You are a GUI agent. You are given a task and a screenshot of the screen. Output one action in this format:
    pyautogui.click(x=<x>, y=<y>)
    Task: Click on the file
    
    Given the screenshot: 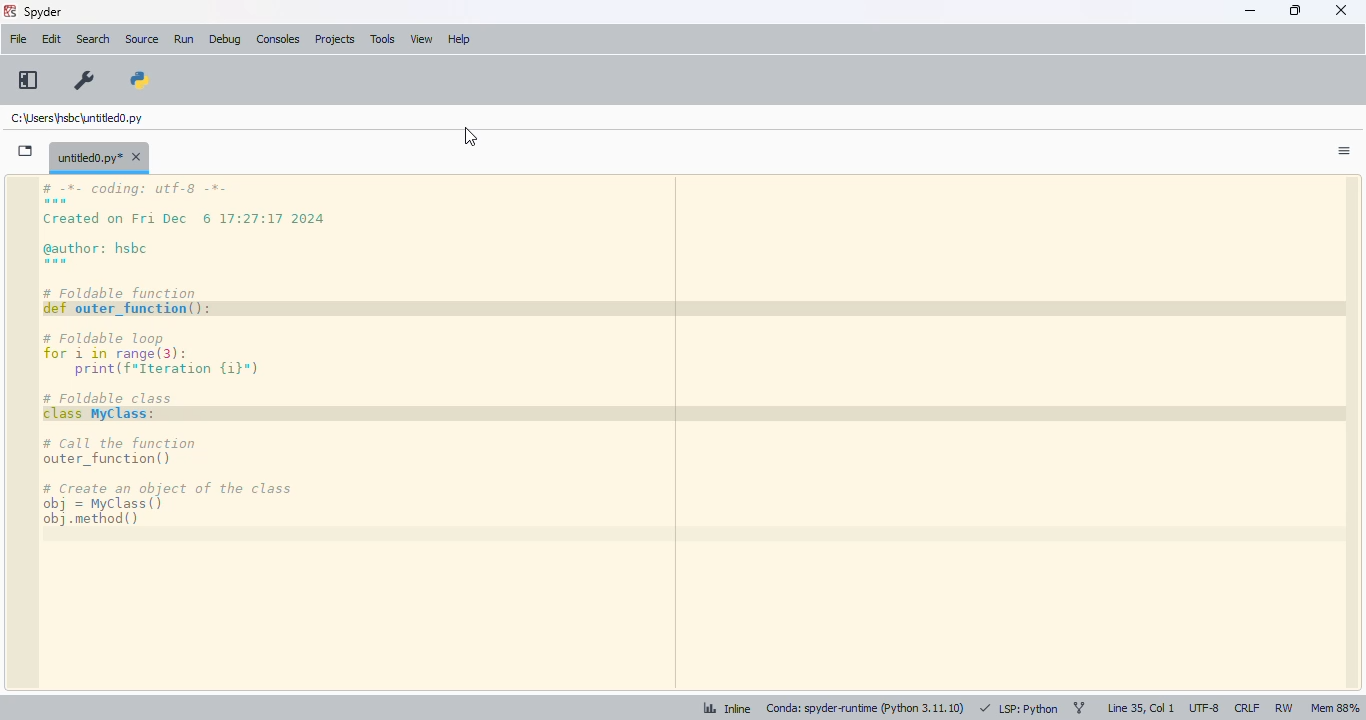 What is the action you would take?
    pyautogui.click(x=18, y=38)
    